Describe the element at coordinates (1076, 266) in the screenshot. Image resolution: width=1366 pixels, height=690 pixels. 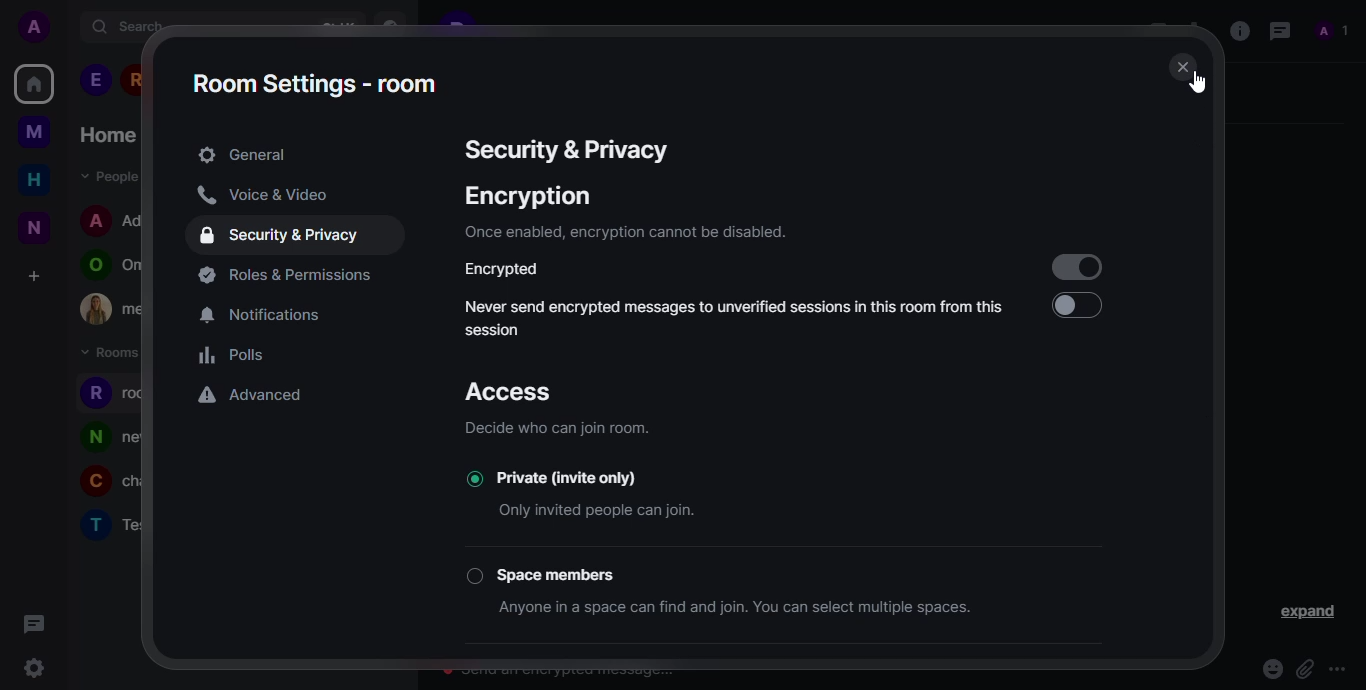
I see `enabled` at that location.